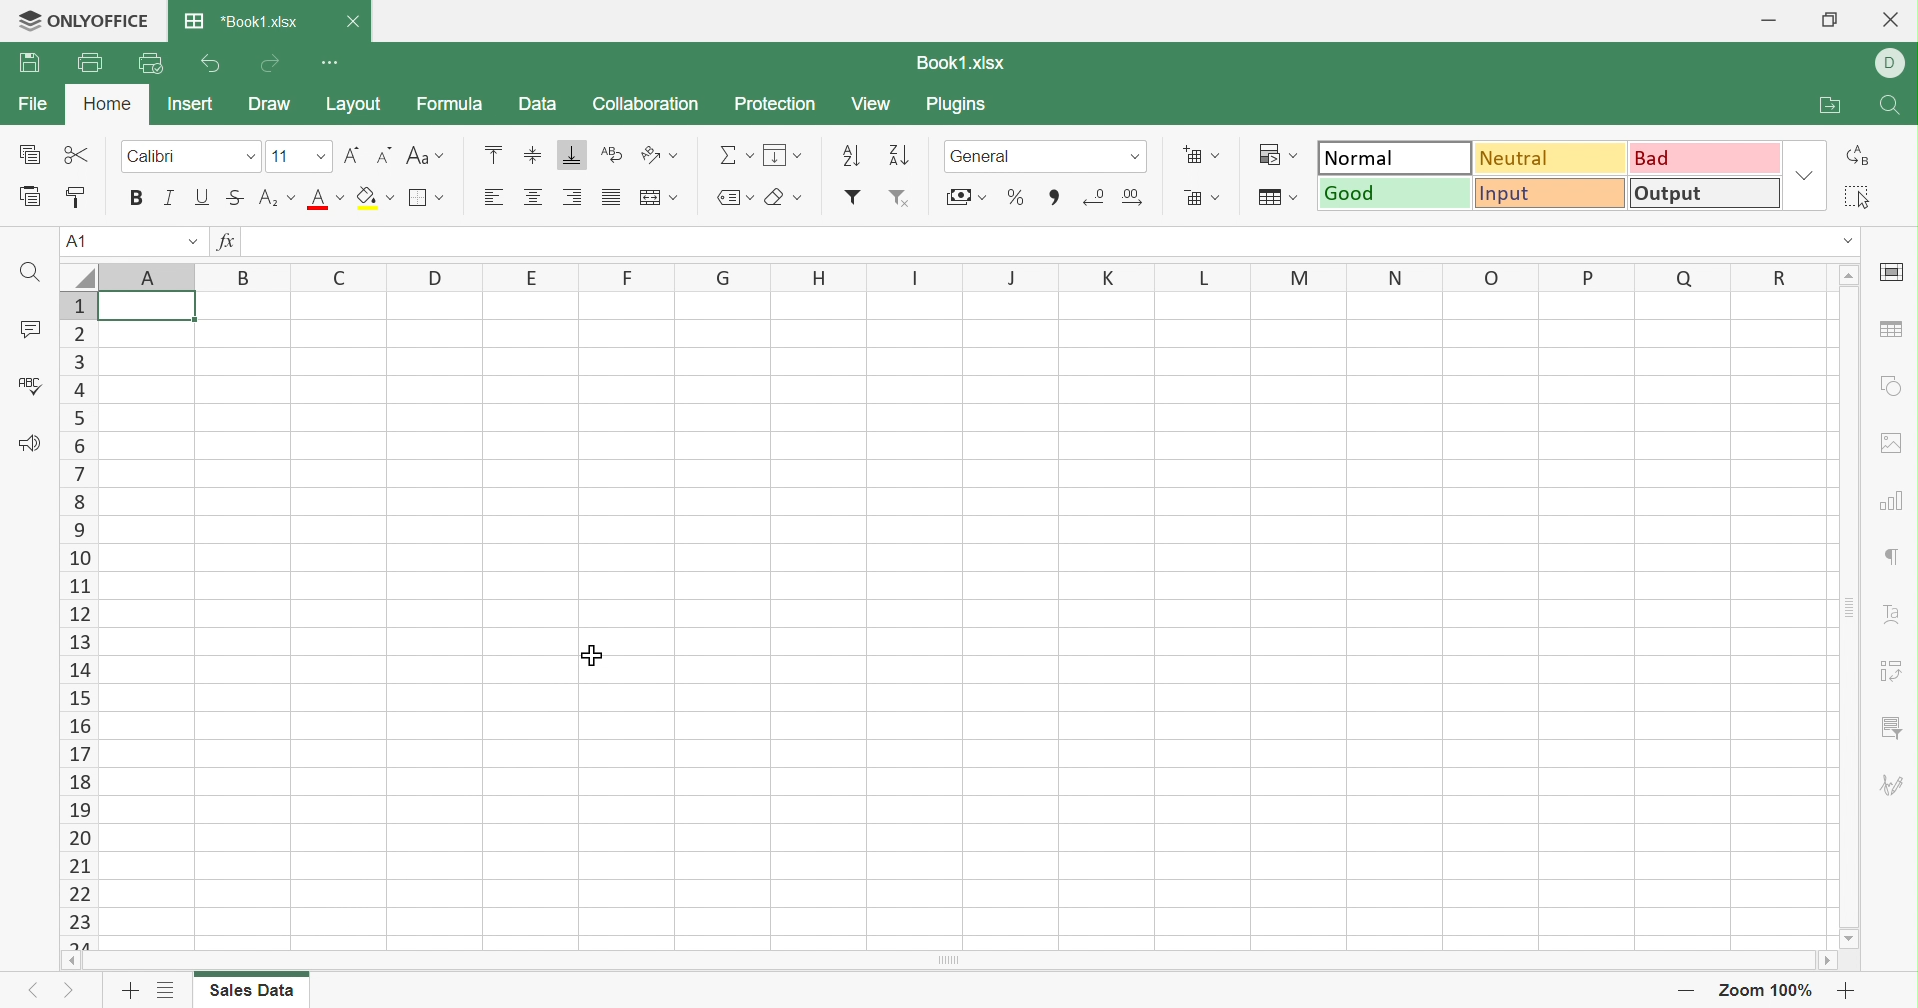 The image size is (1918, 1008). I want to click on Slide settings, so click(1895, 271).